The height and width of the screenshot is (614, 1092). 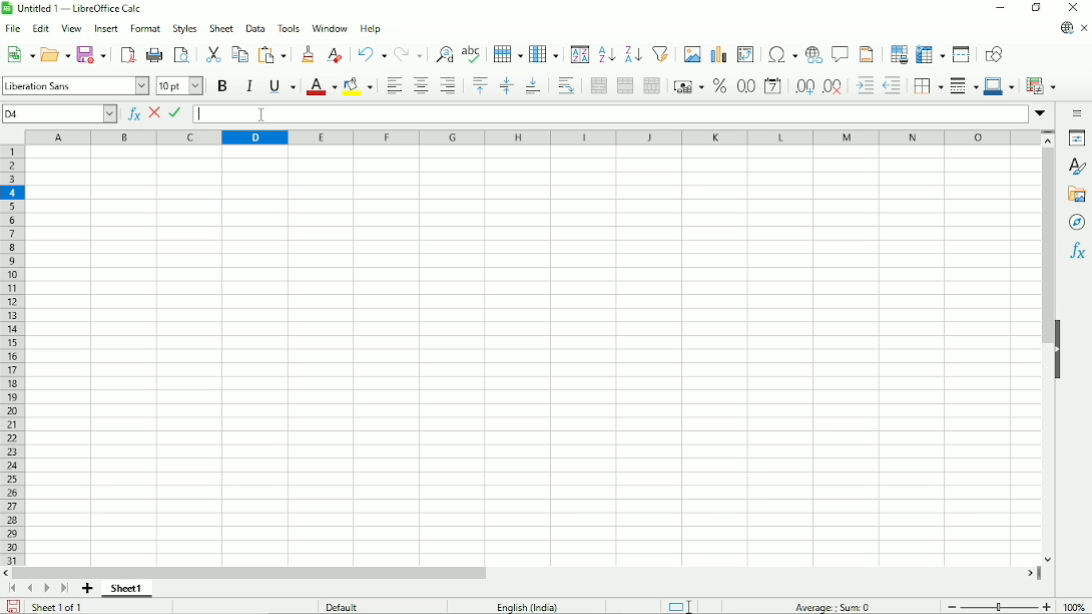 I want to click on Find and replace, so click(x=444, y=54).